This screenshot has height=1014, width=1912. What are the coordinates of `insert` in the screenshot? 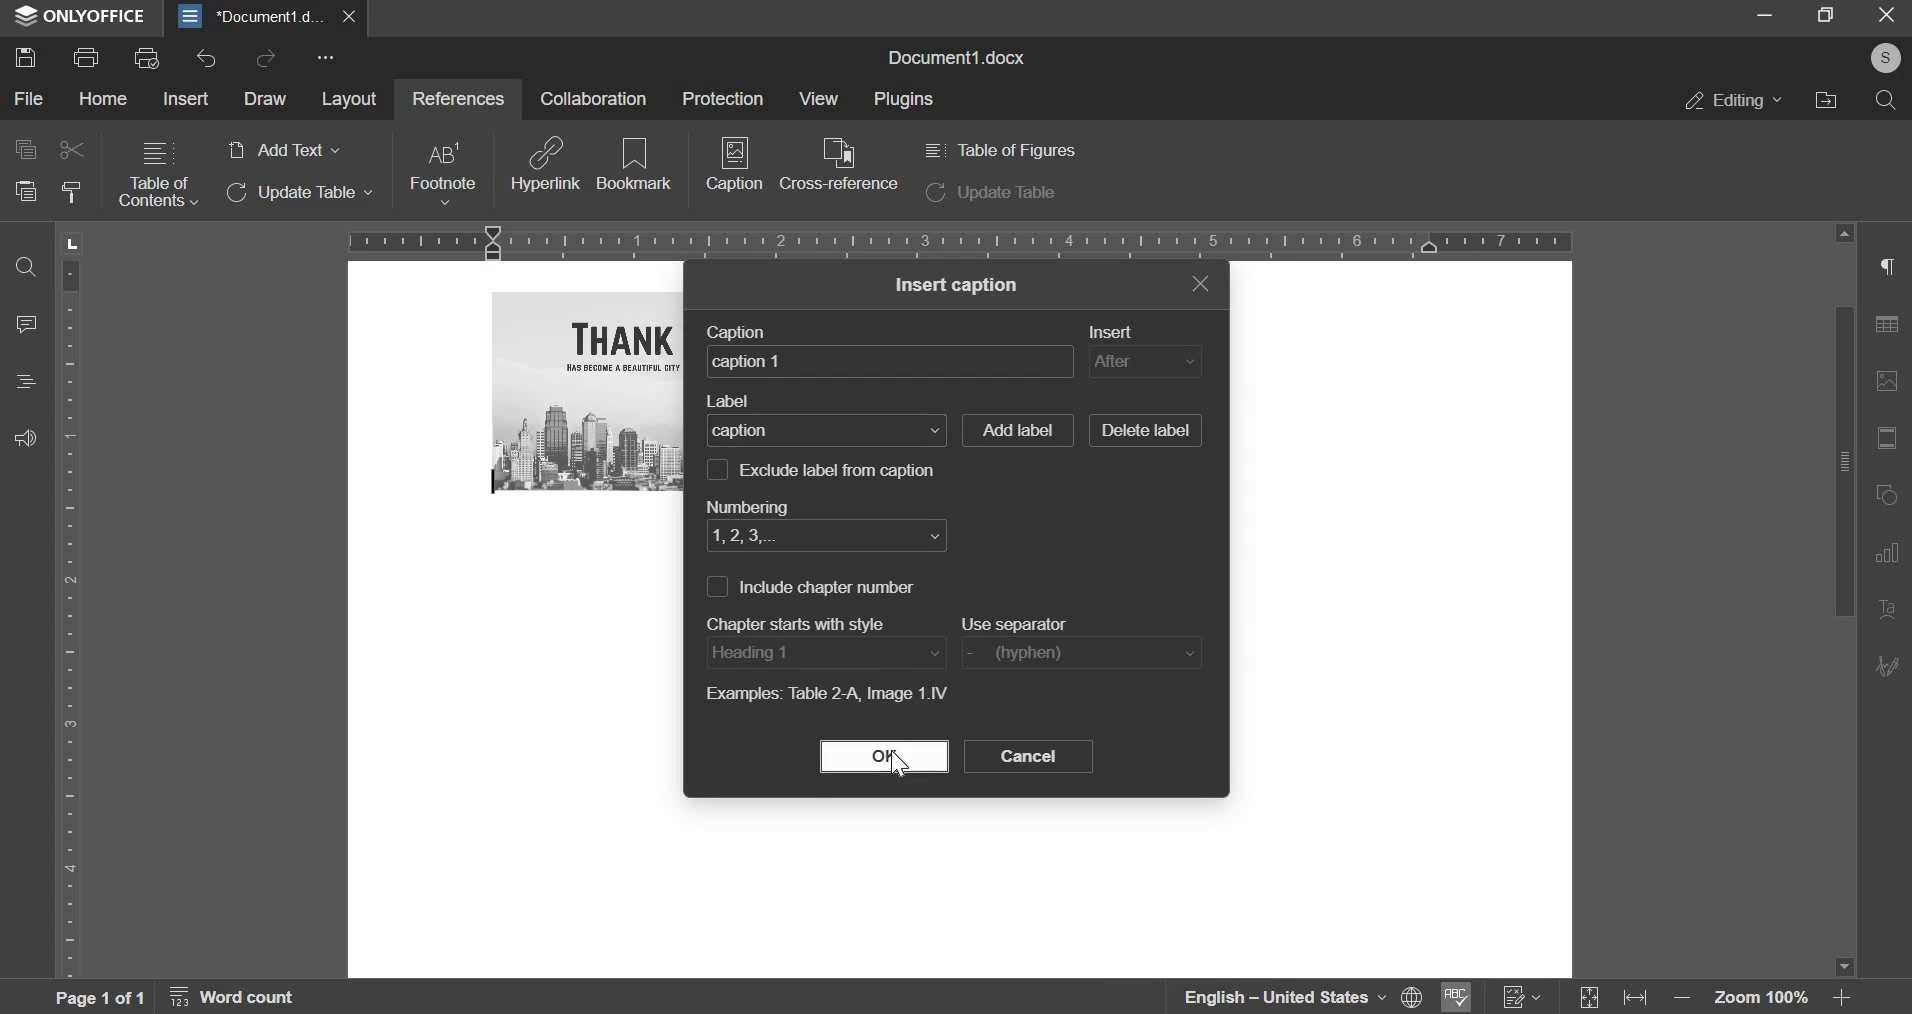 It's located at (188, 97).